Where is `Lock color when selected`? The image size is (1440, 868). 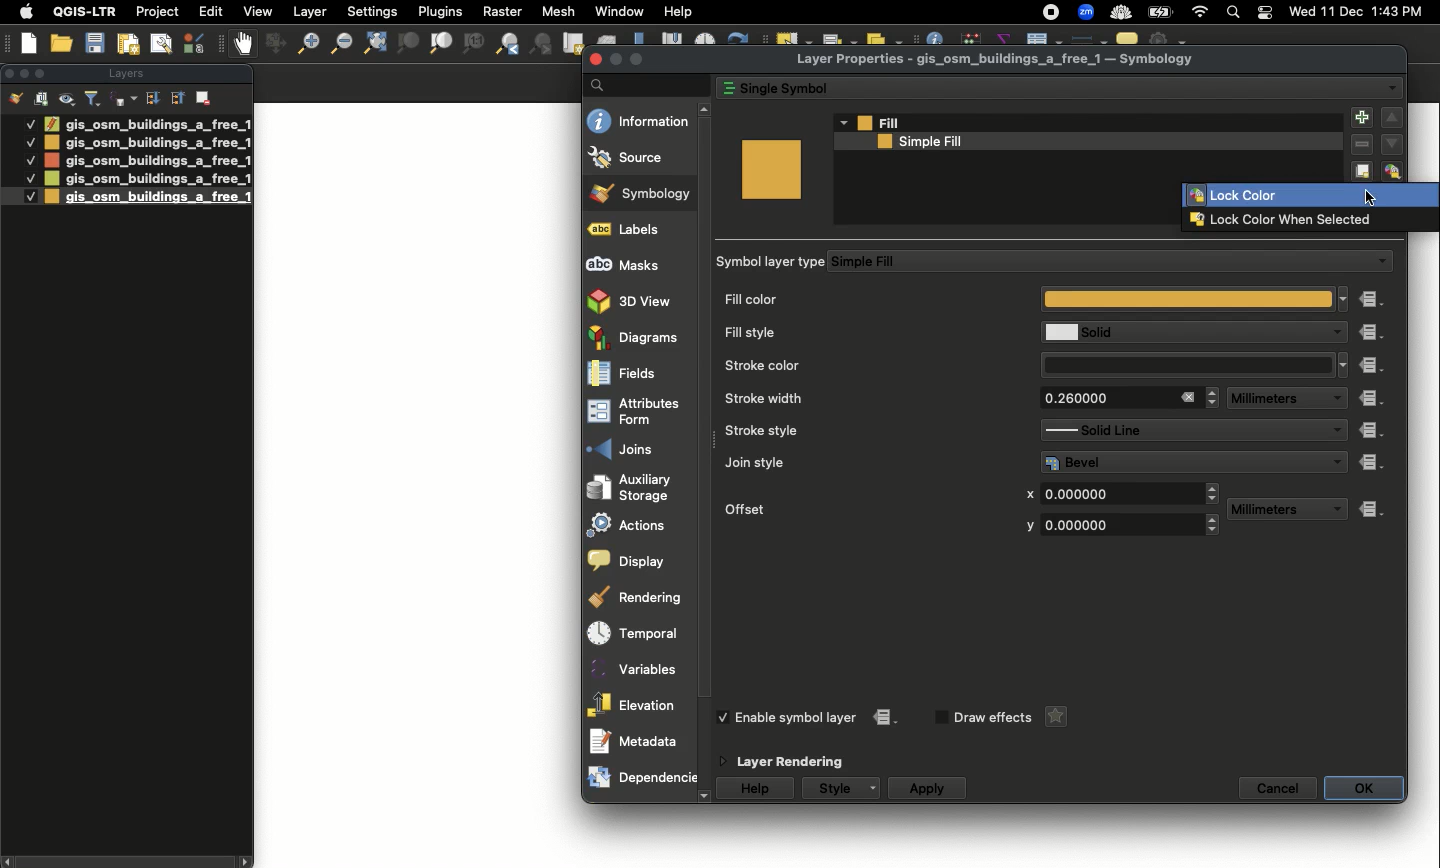 Lock color when selected is located at coordinates (1307, 220).